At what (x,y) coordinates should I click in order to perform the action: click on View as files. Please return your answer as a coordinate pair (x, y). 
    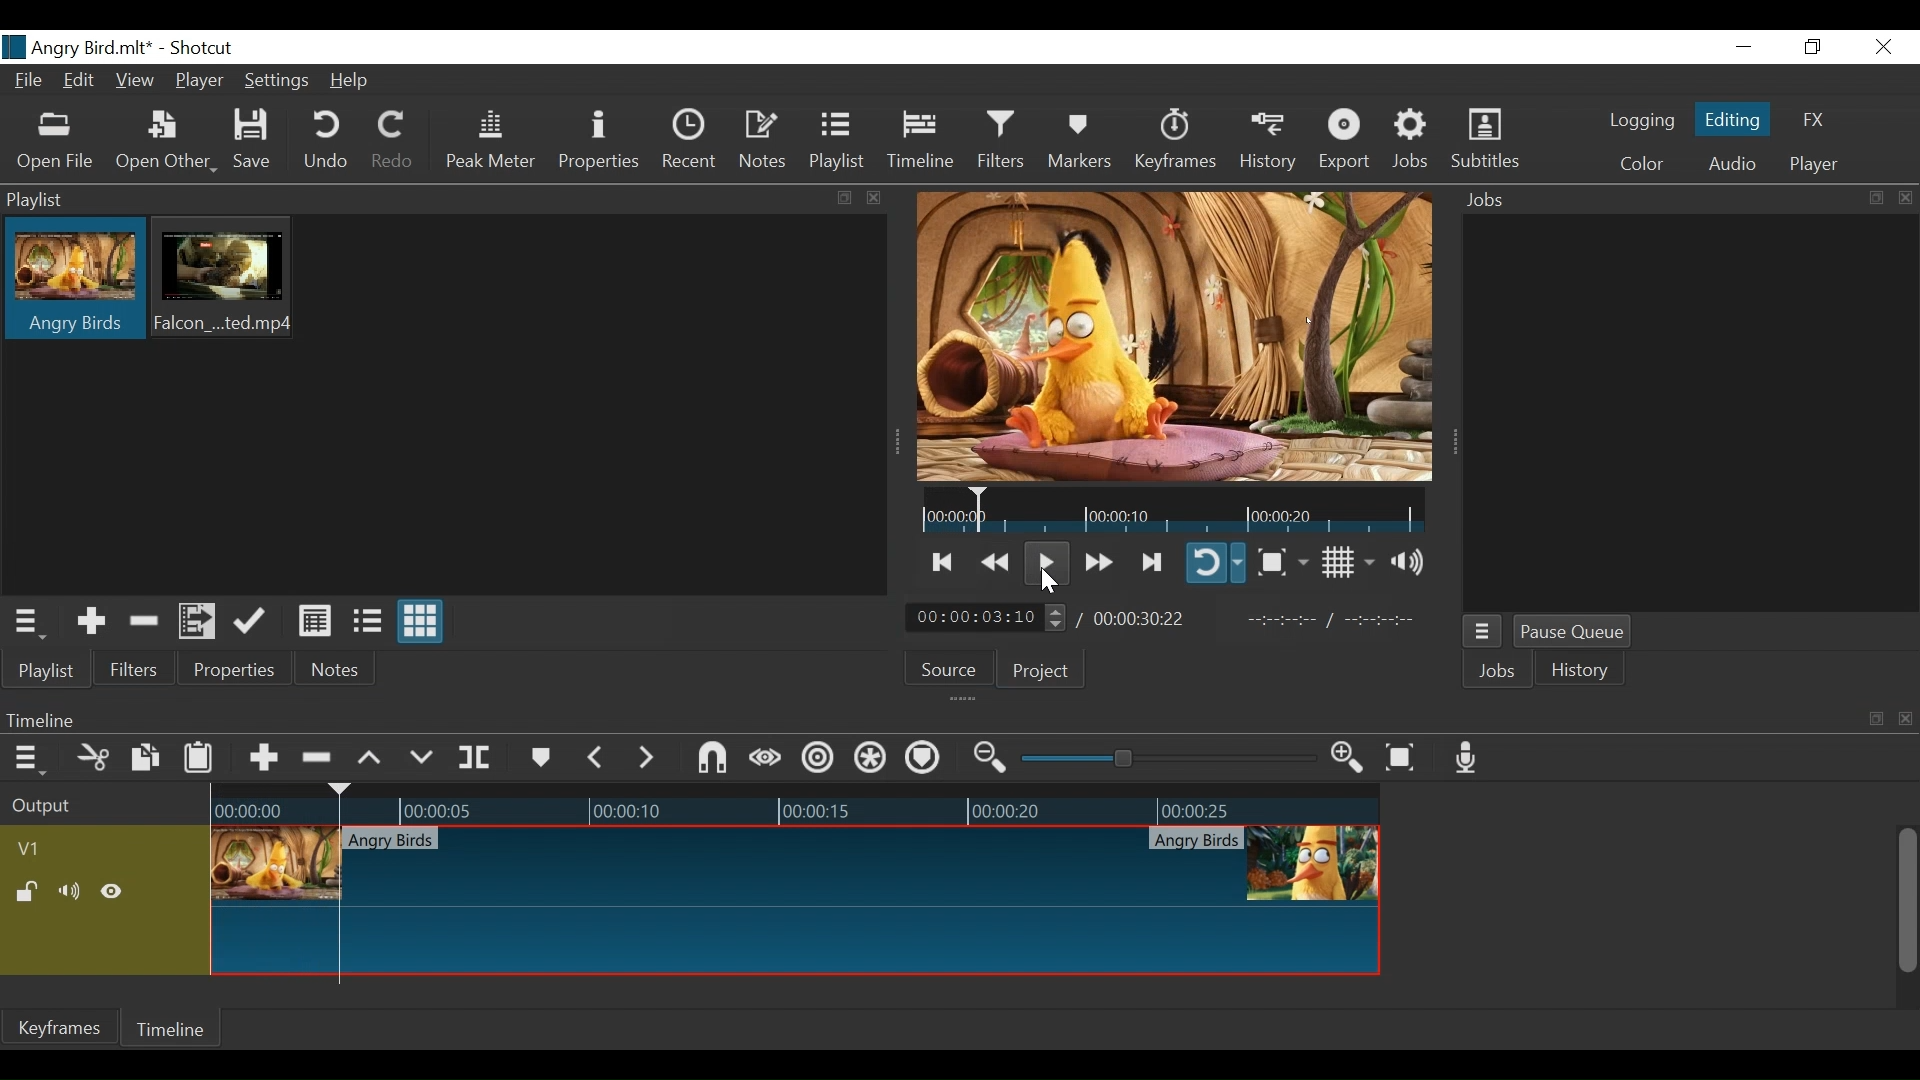
    Looking at the image, I should click on (365, 619).